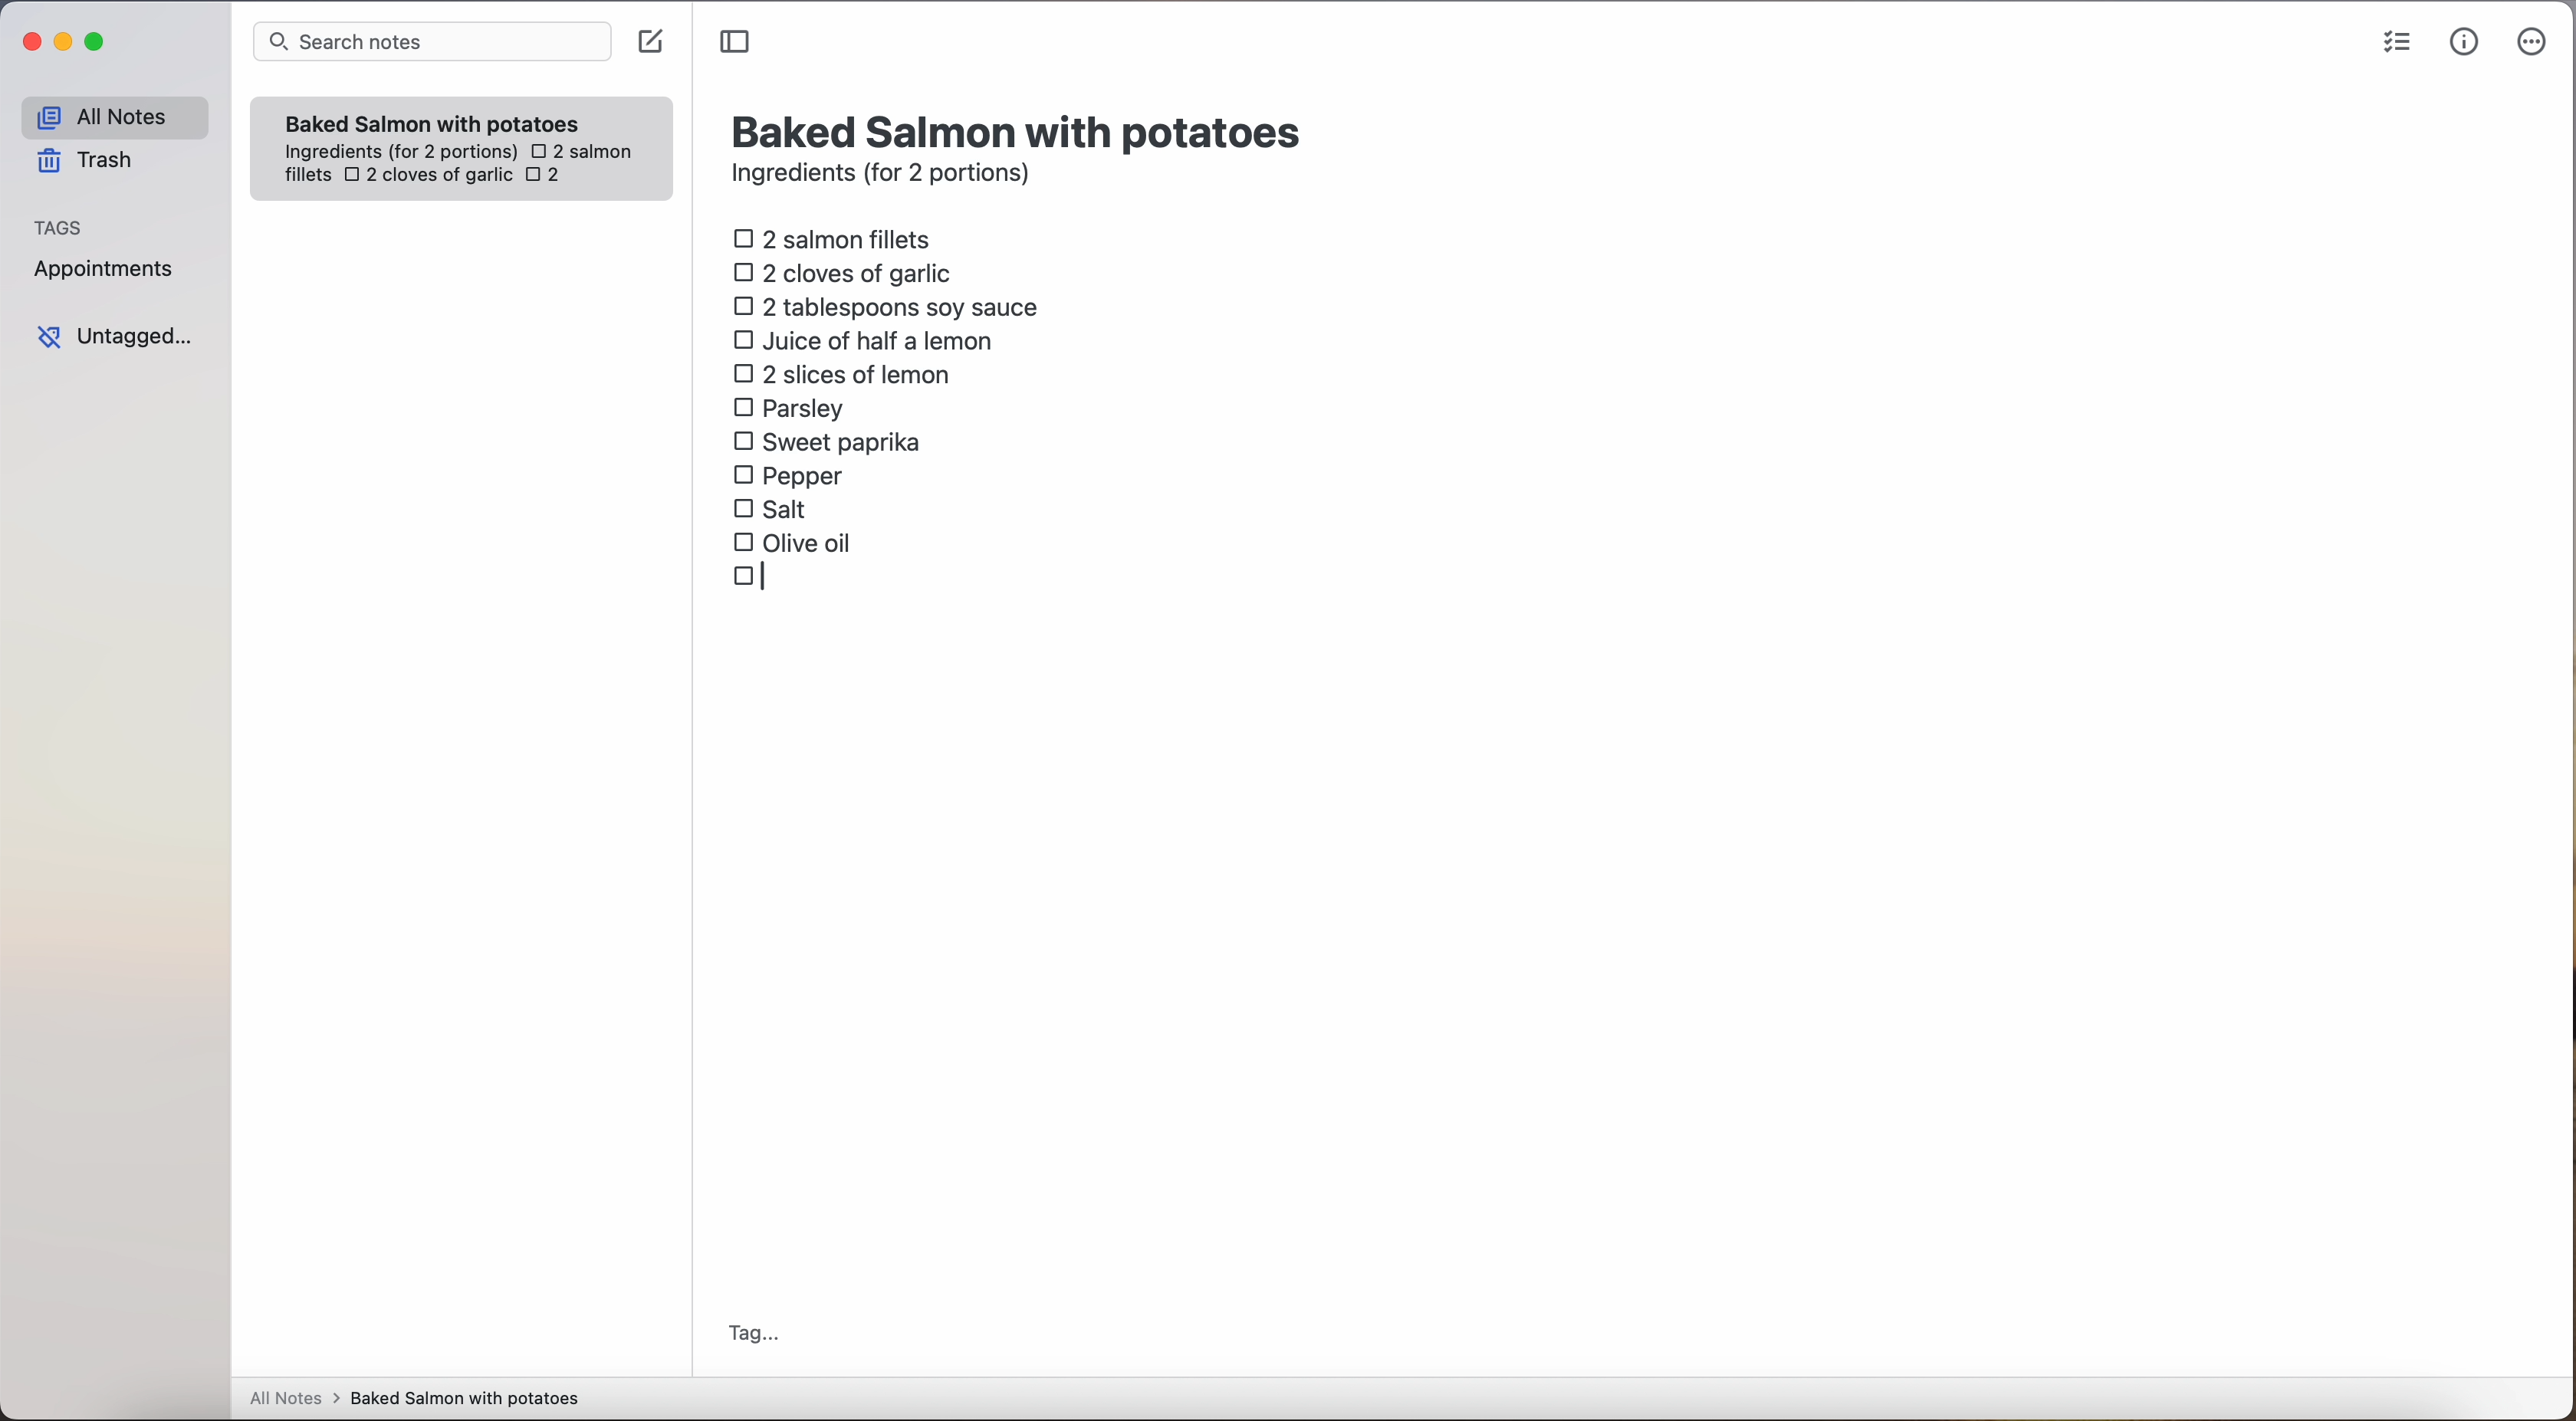 This screenshot has height=1421, width=2576. Describe the element at coordinates (885, 306) in the screenshot. I see `2 tablespoons soy sauce` at that location.